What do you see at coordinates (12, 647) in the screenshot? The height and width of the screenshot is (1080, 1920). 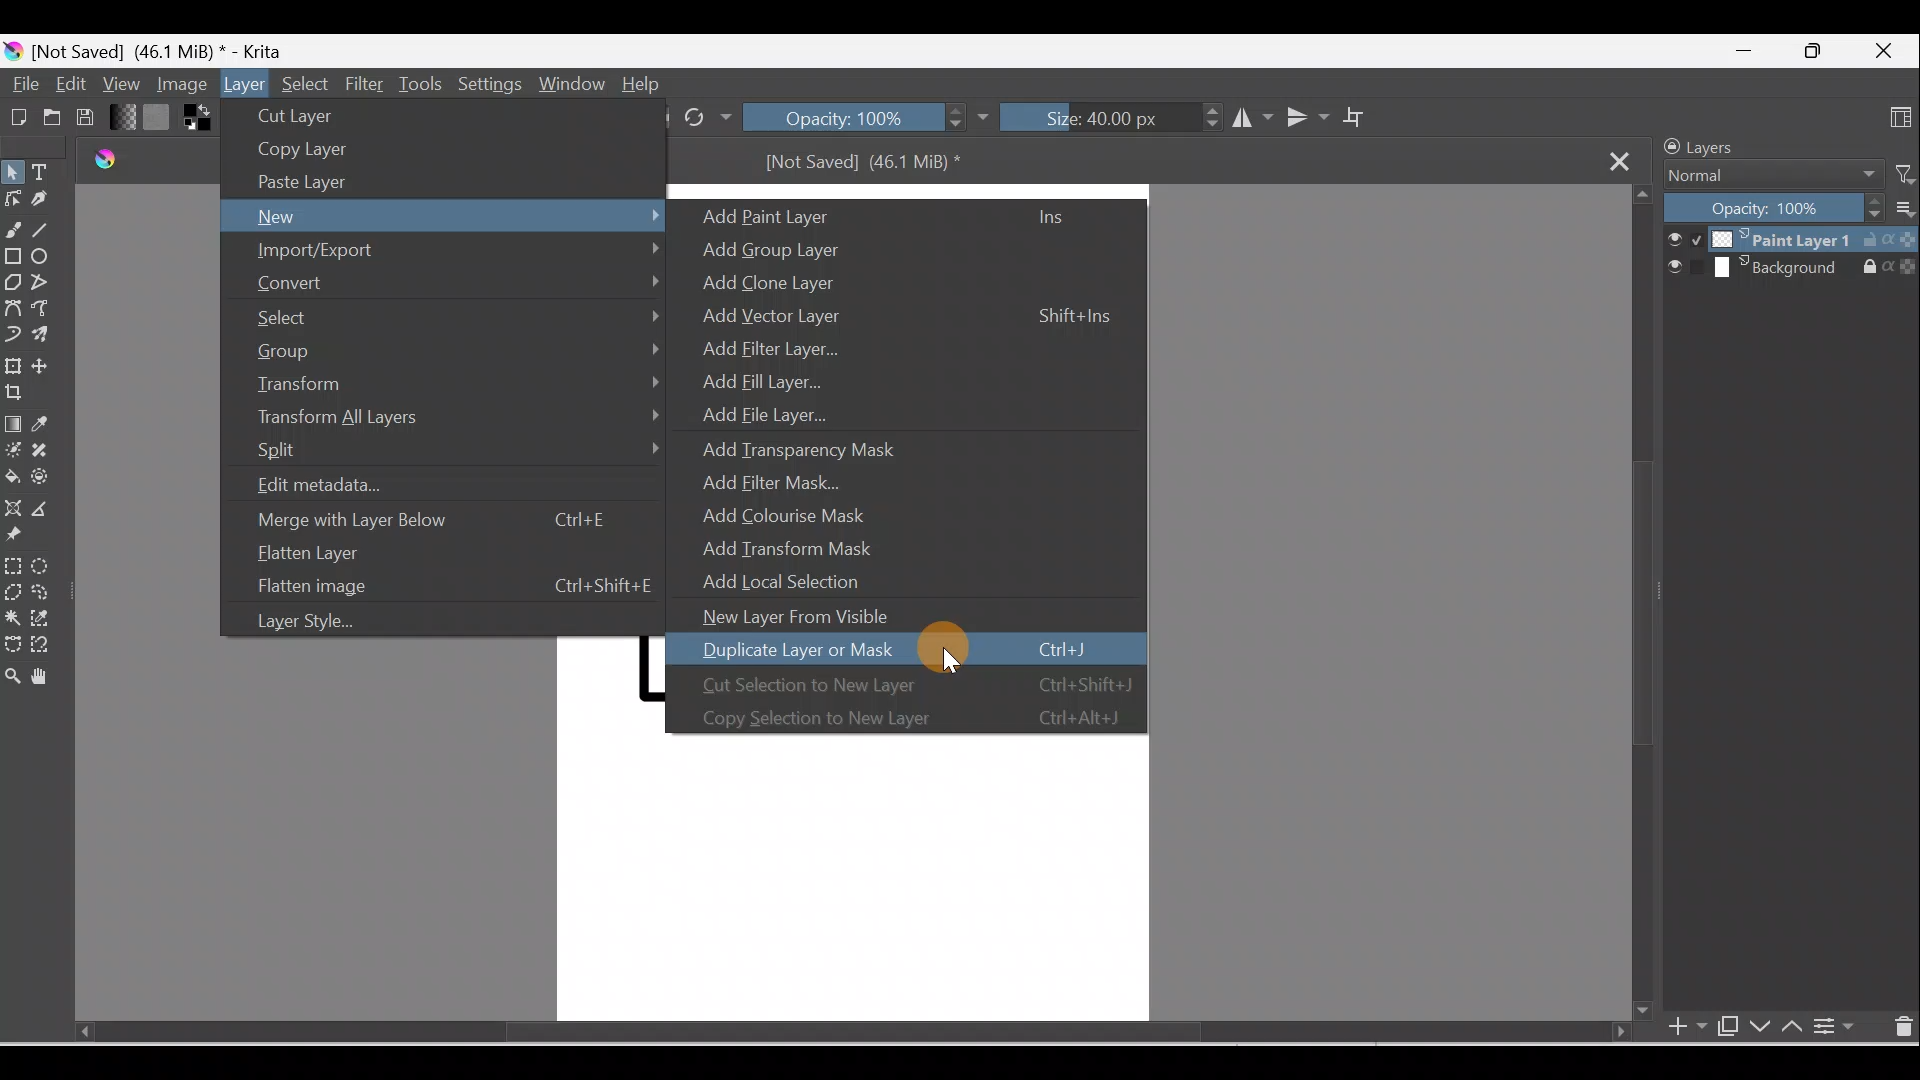 I see `Bezier curve selection tool` at bounding box center [12, 647].